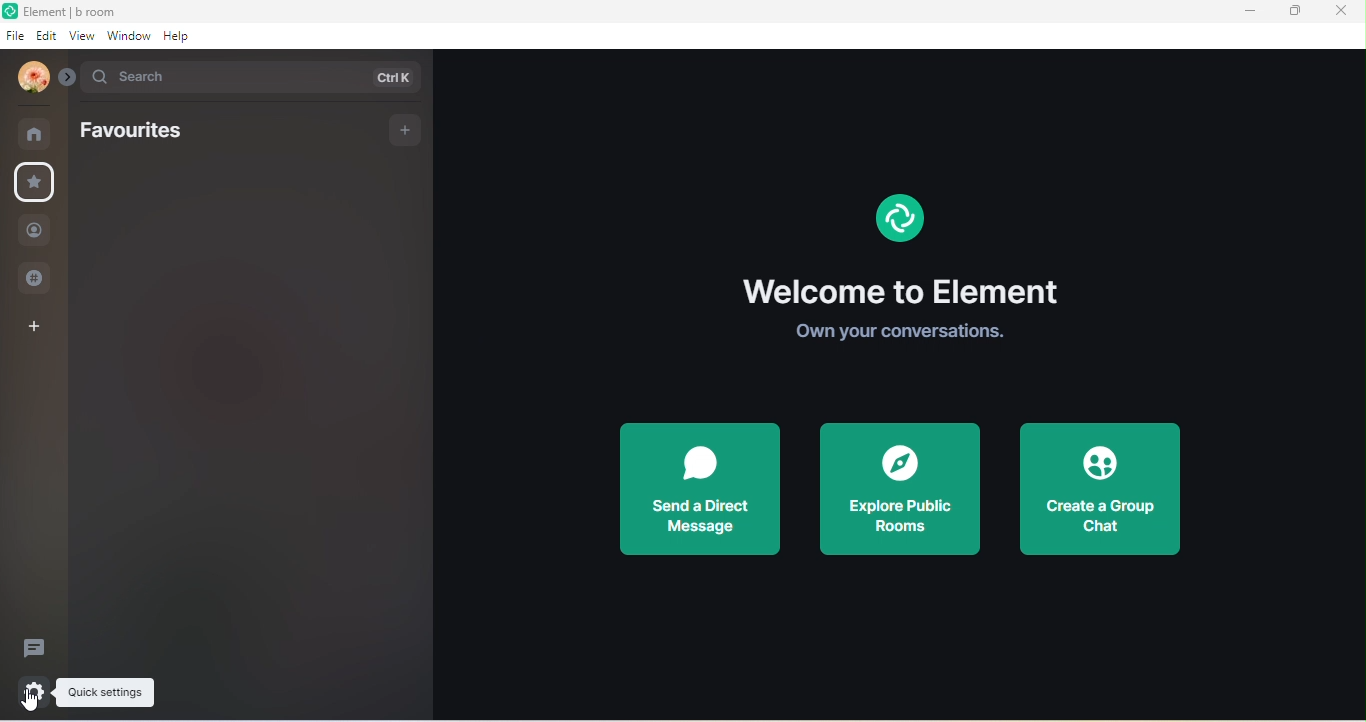 The image size is (1366, 722). Describe the element at coordinates (41, 277) in the screenshot. I see `public room` at that location.